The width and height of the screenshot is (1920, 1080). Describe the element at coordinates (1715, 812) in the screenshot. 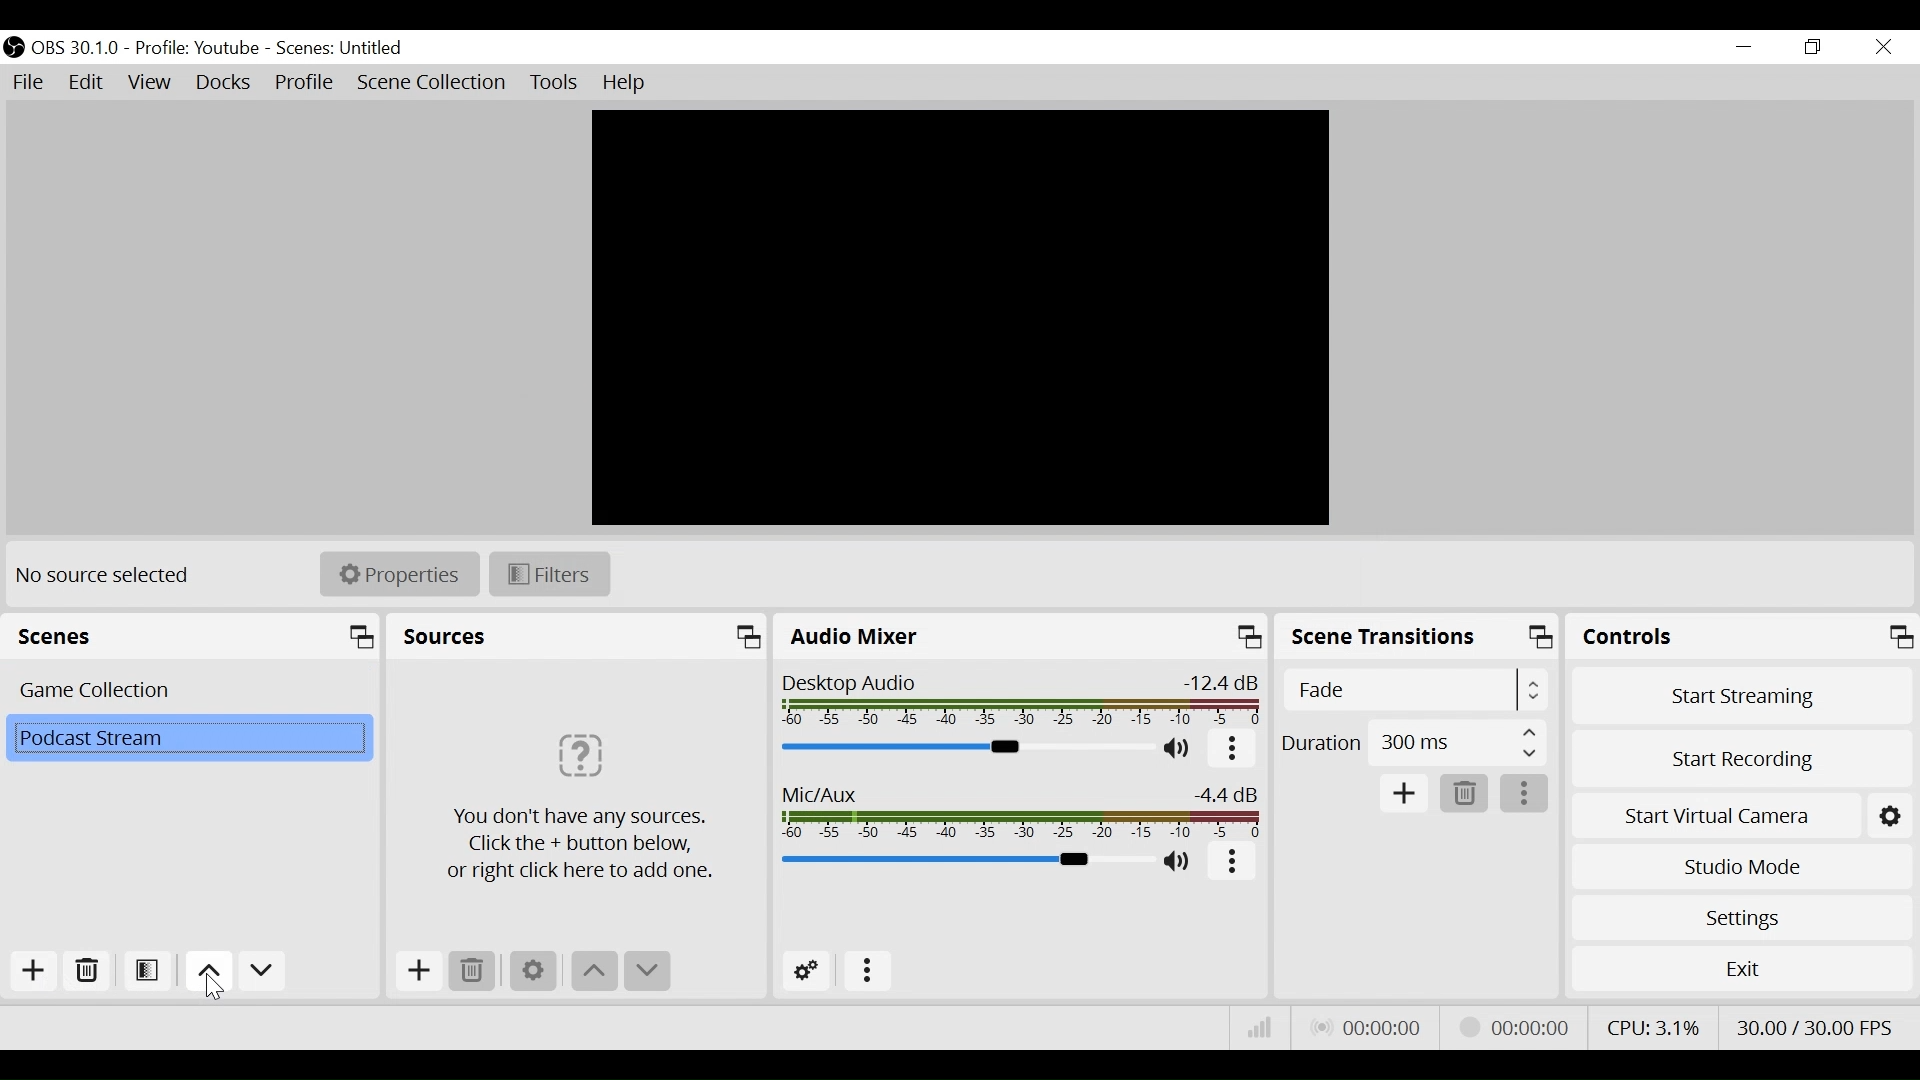

I see `Start Virtual Camera` at that location.